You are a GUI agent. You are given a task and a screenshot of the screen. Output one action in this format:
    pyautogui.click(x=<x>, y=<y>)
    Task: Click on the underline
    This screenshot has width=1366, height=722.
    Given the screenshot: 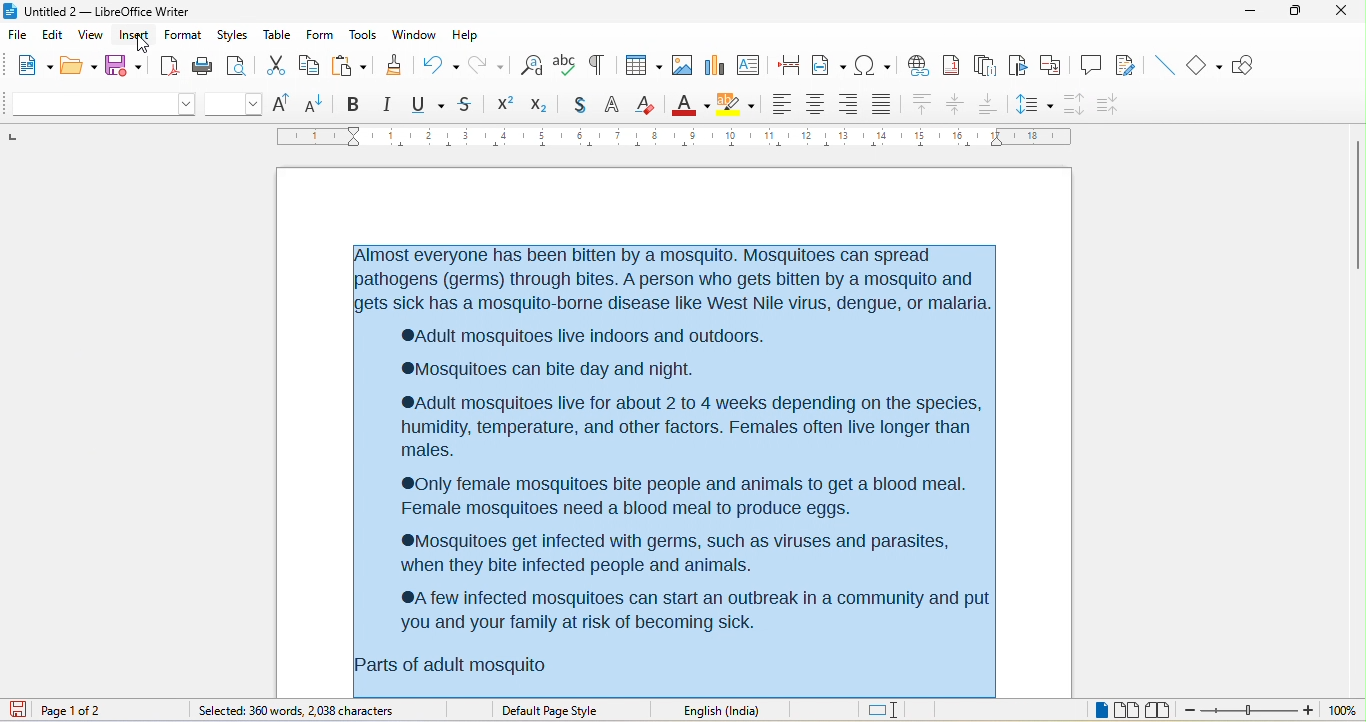 What is the action you would take?
    pyautogui.click(x=429, y=103)
    